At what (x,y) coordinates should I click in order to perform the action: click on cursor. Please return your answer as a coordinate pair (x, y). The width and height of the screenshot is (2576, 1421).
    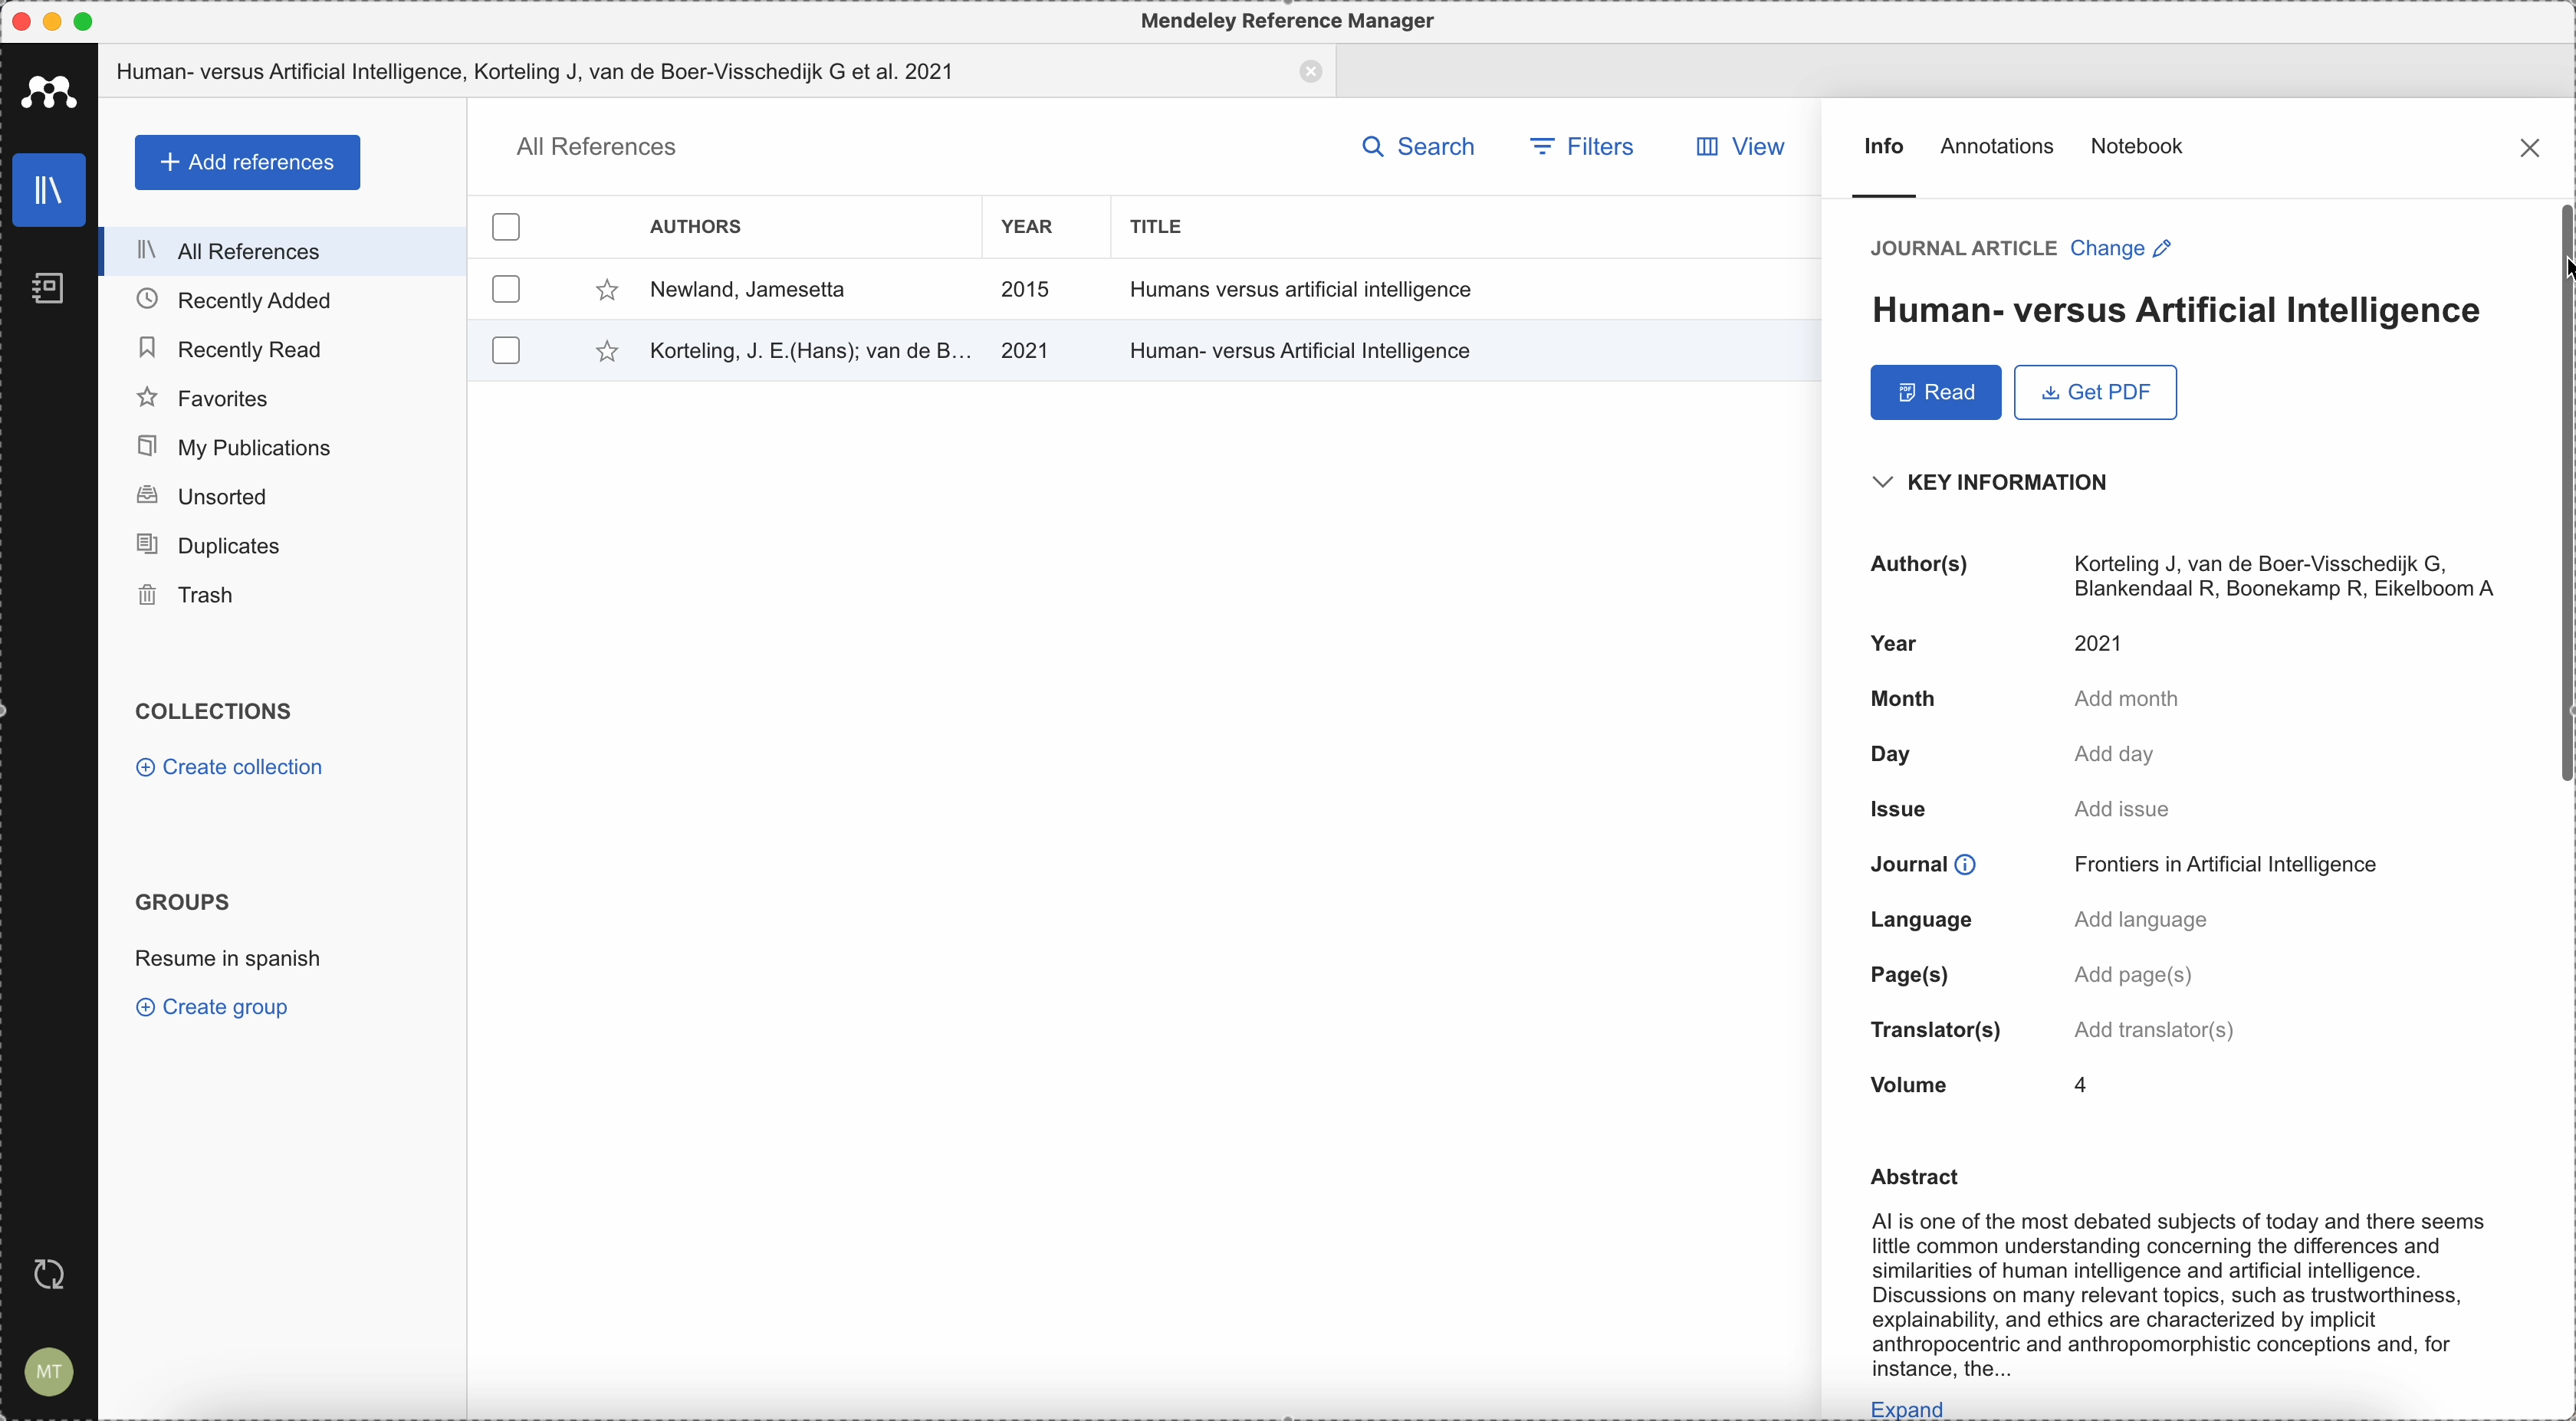
    Looking at the image, I should click on (2560, 276).